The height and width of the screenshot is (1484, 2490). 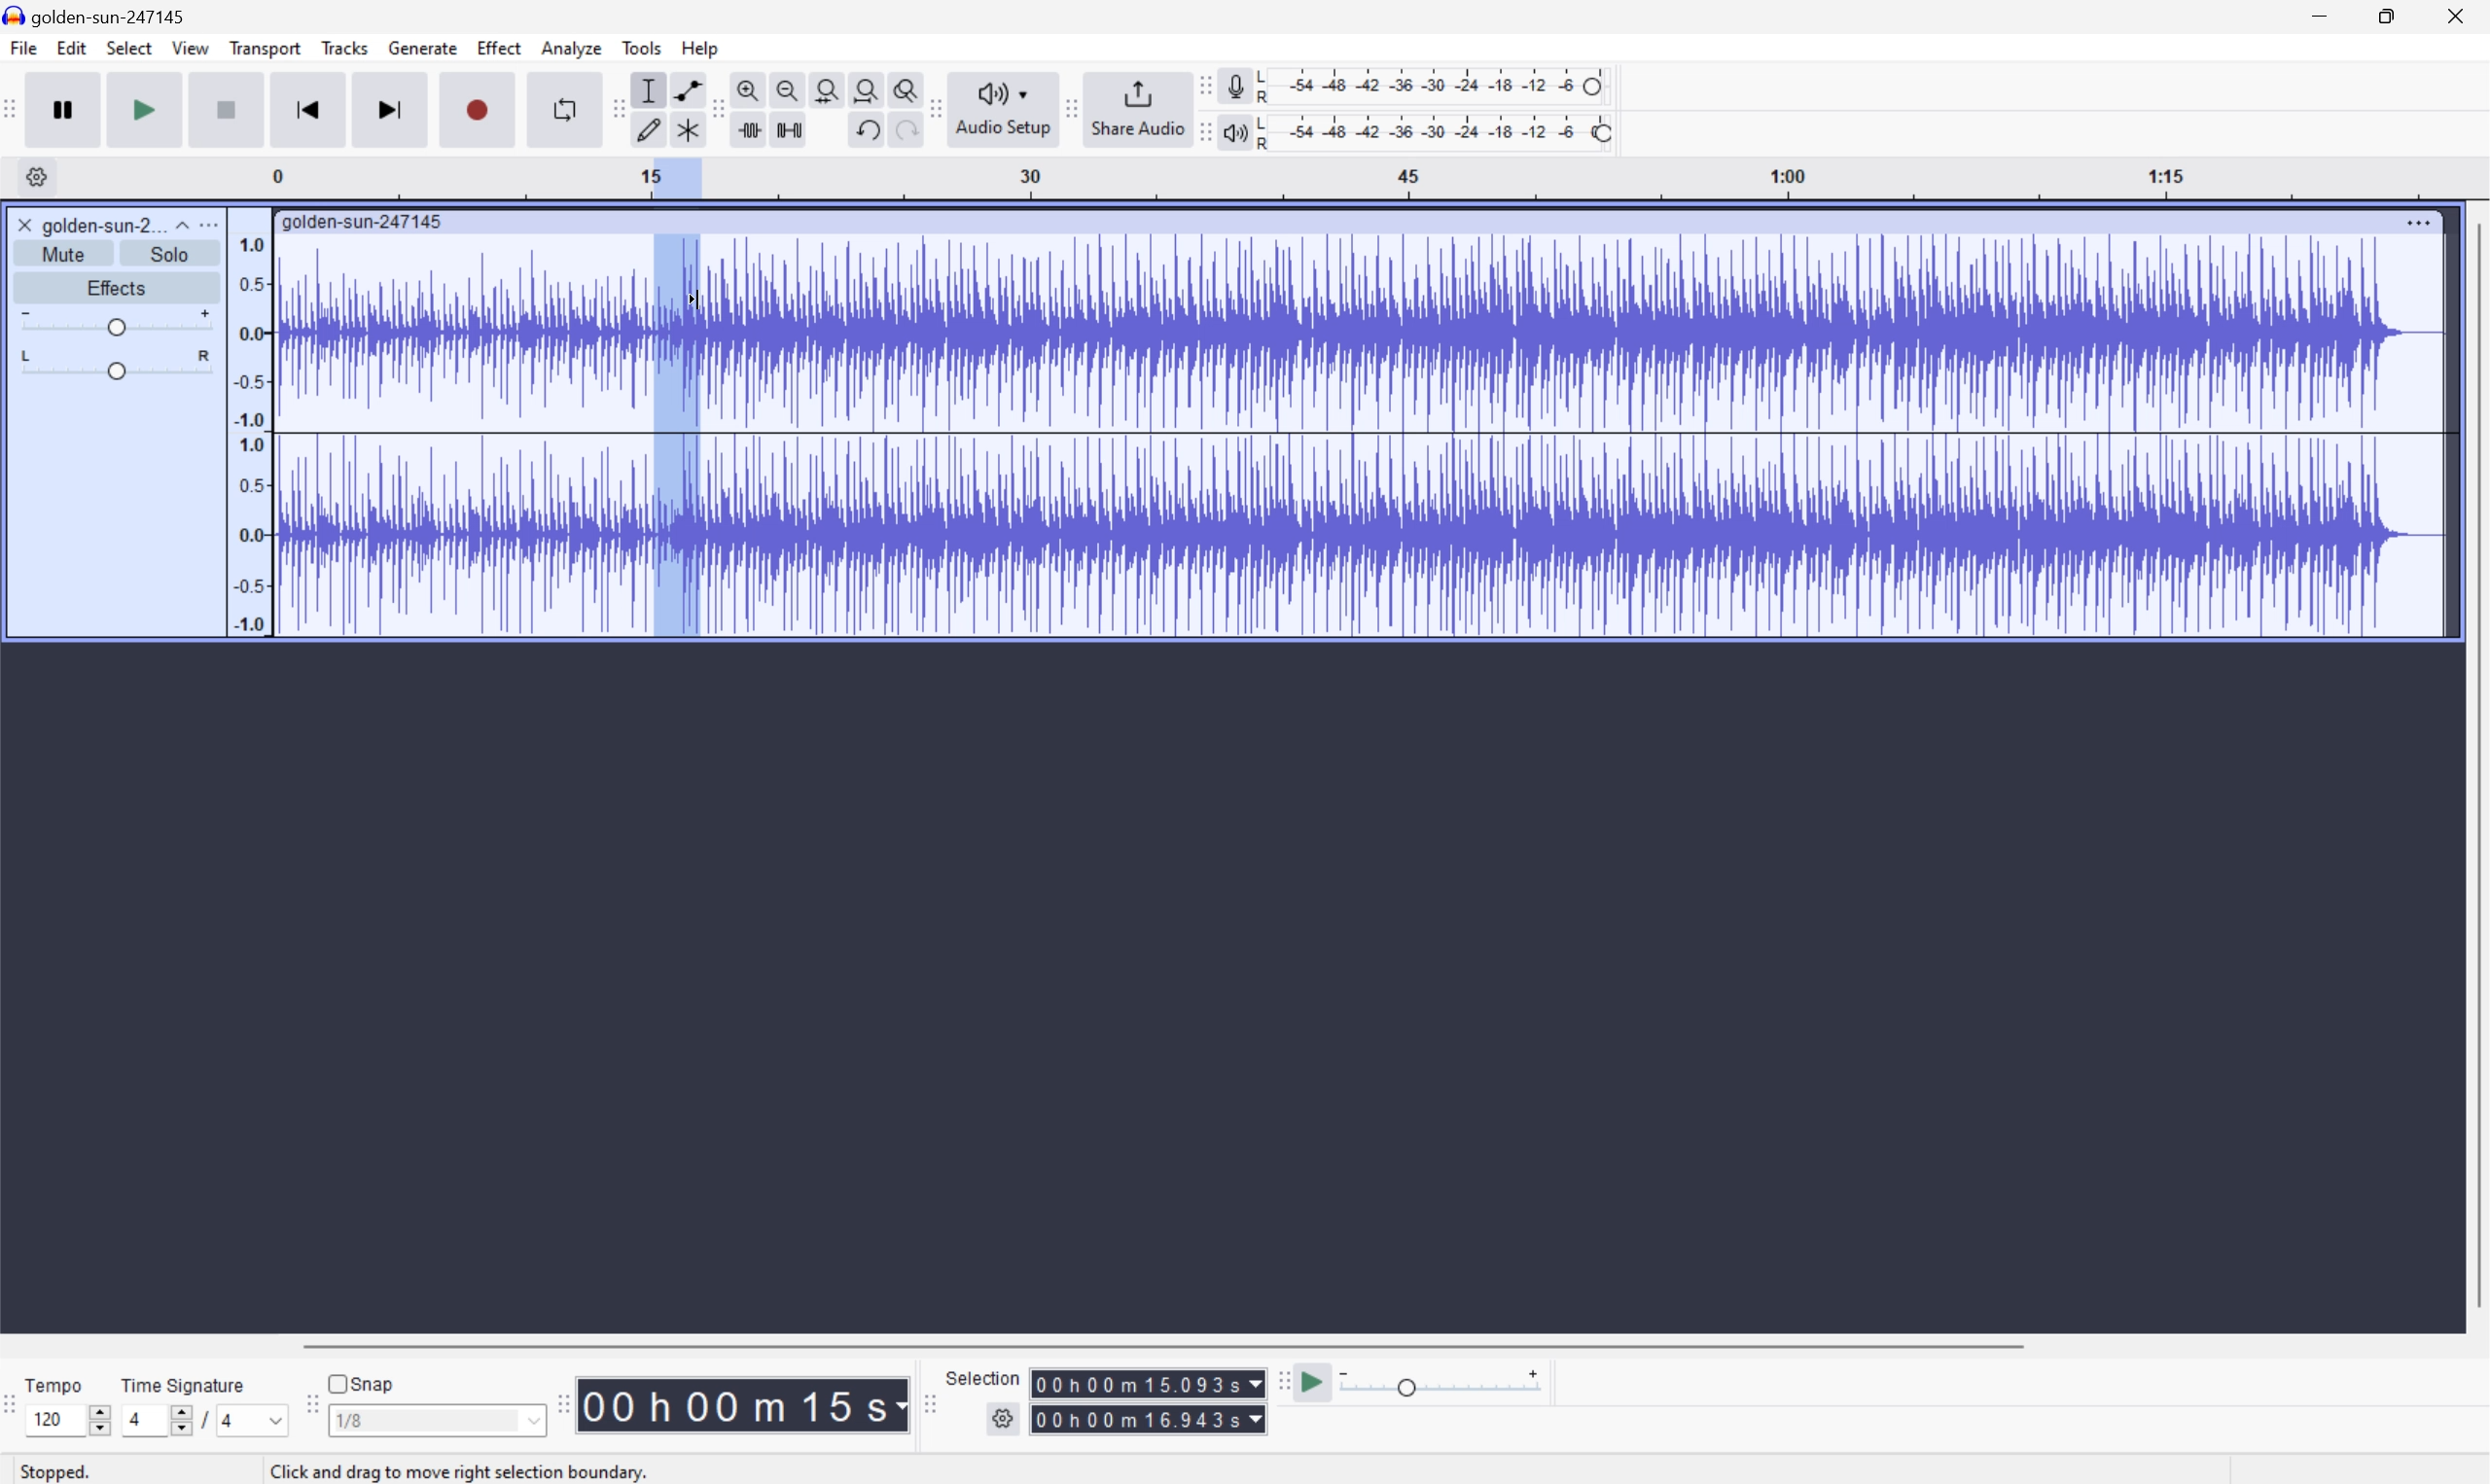 I want to click on Undo, so click(x=864, y=127).